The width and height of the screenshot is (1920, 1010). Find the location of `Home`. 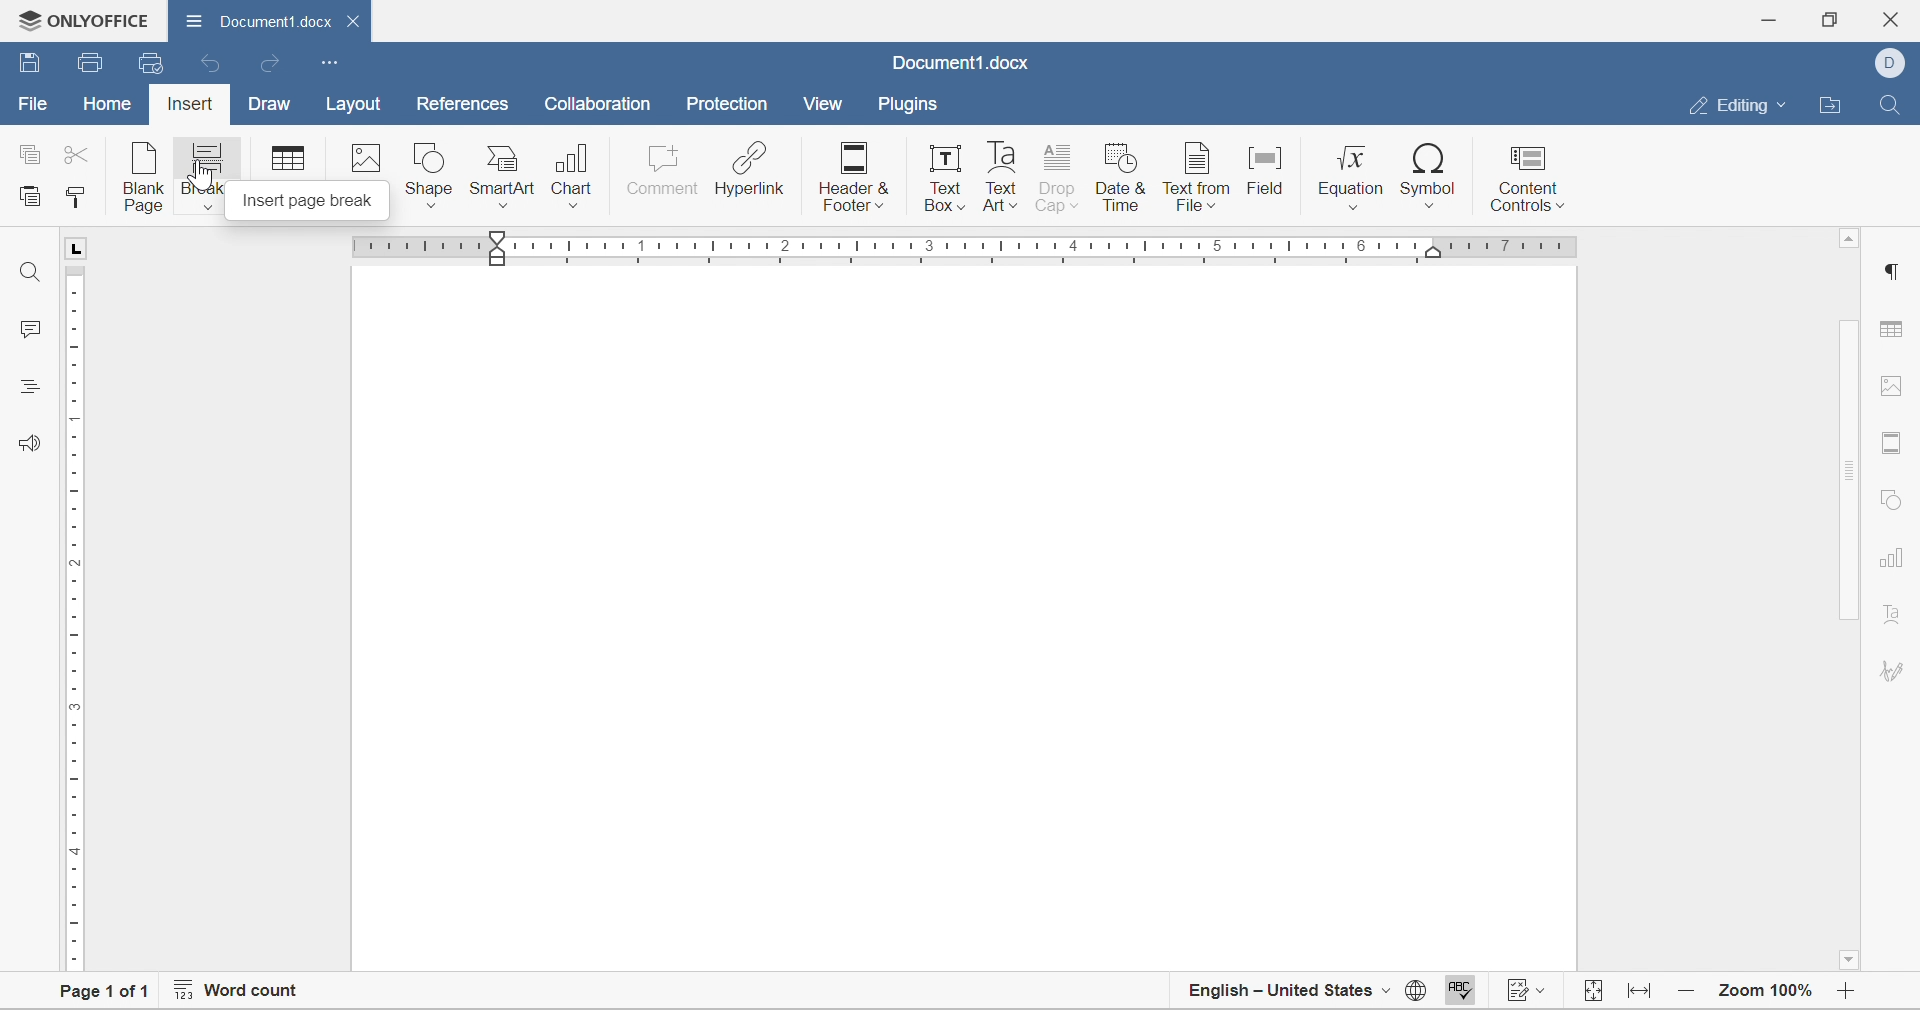

Home is located at coordinates (106, 107).